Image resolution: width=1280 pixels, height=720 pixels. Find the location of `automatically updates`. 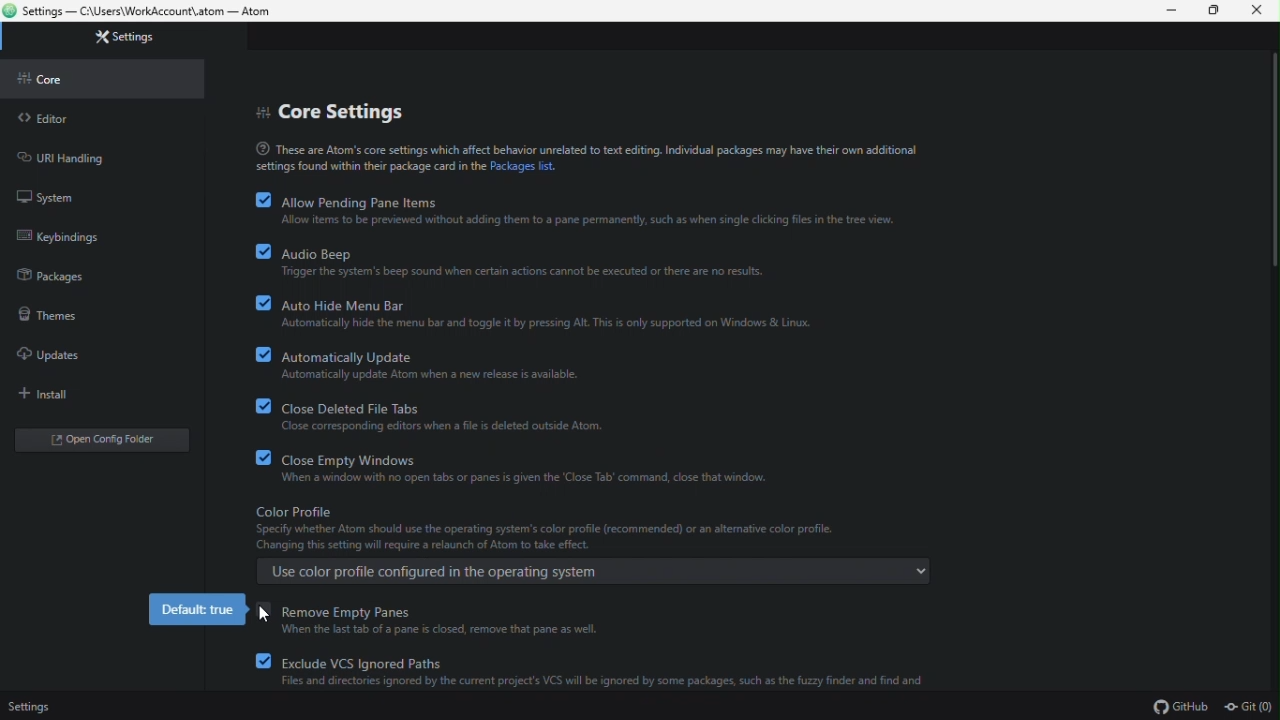

automatically updates is located at coordinates (436, 364).